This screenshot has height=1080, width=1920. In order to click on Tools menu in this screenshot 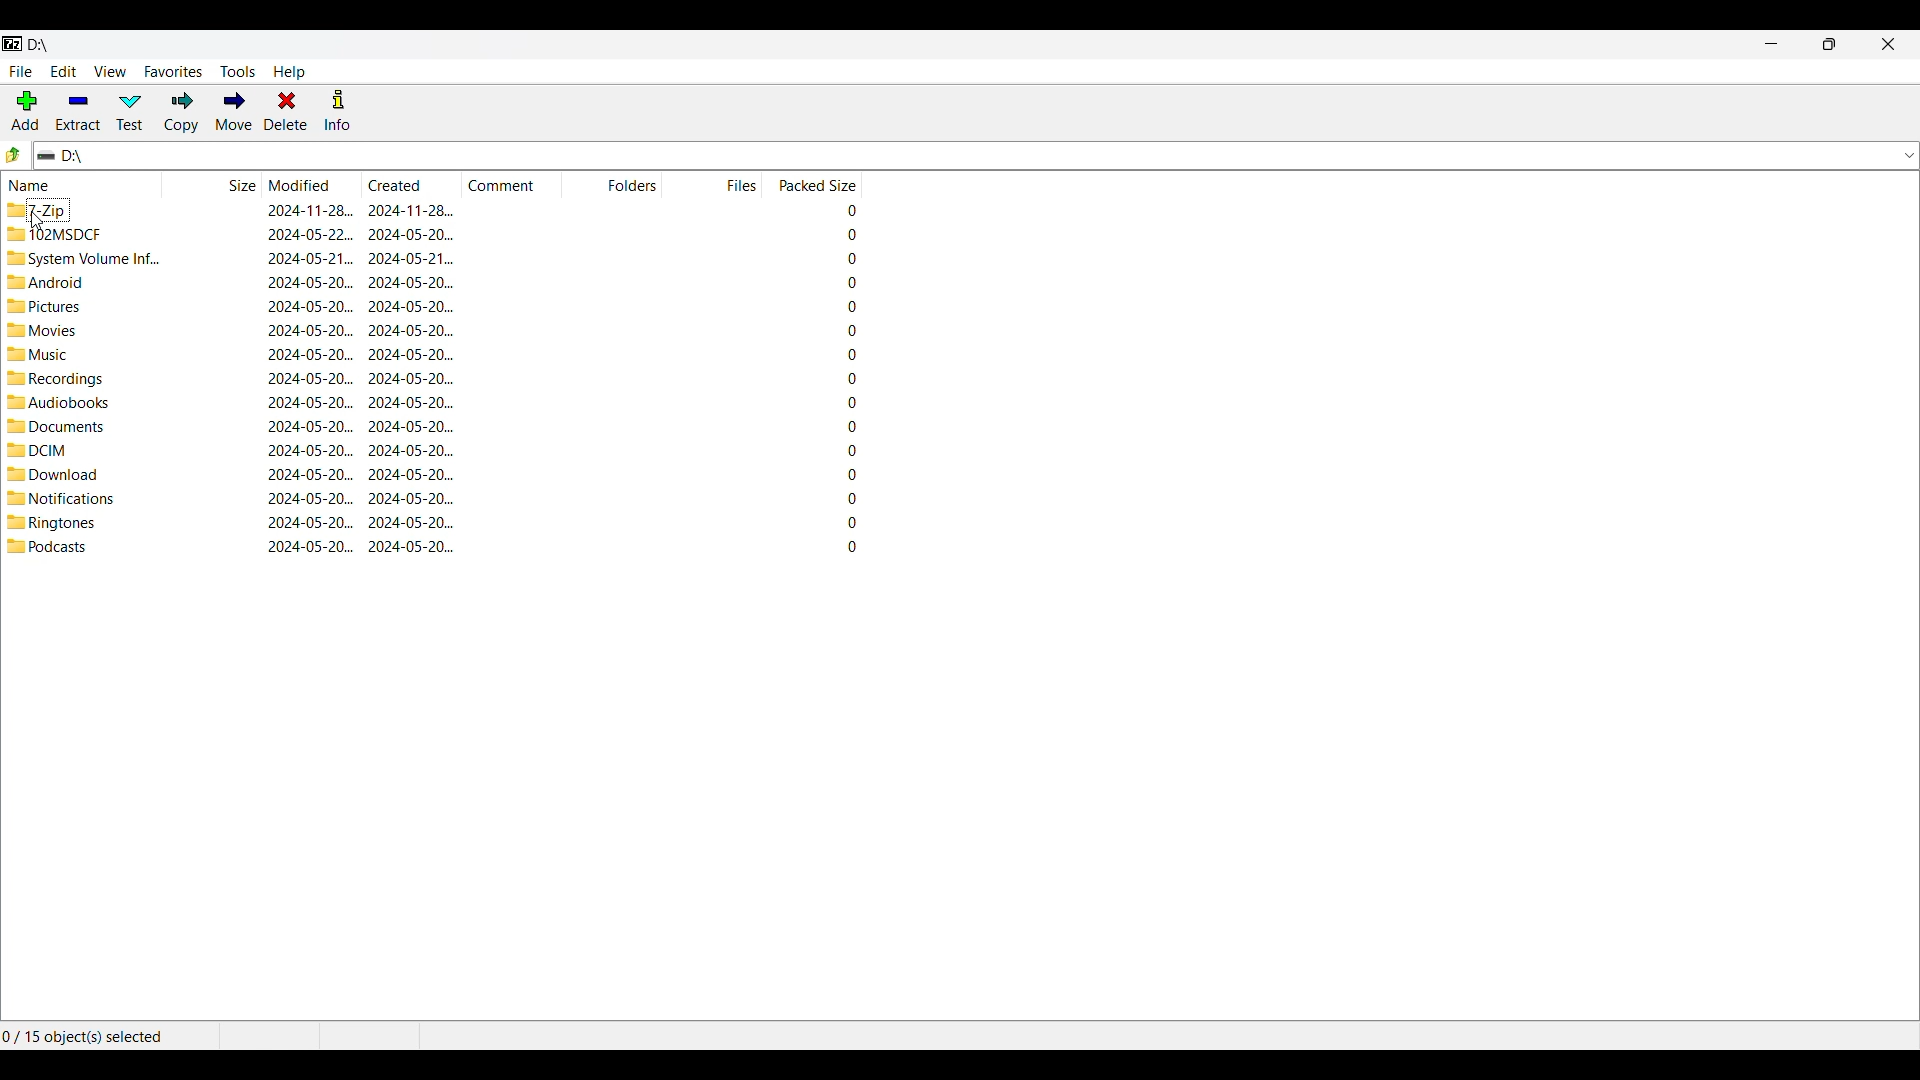, I will do `click(238, 72)`.